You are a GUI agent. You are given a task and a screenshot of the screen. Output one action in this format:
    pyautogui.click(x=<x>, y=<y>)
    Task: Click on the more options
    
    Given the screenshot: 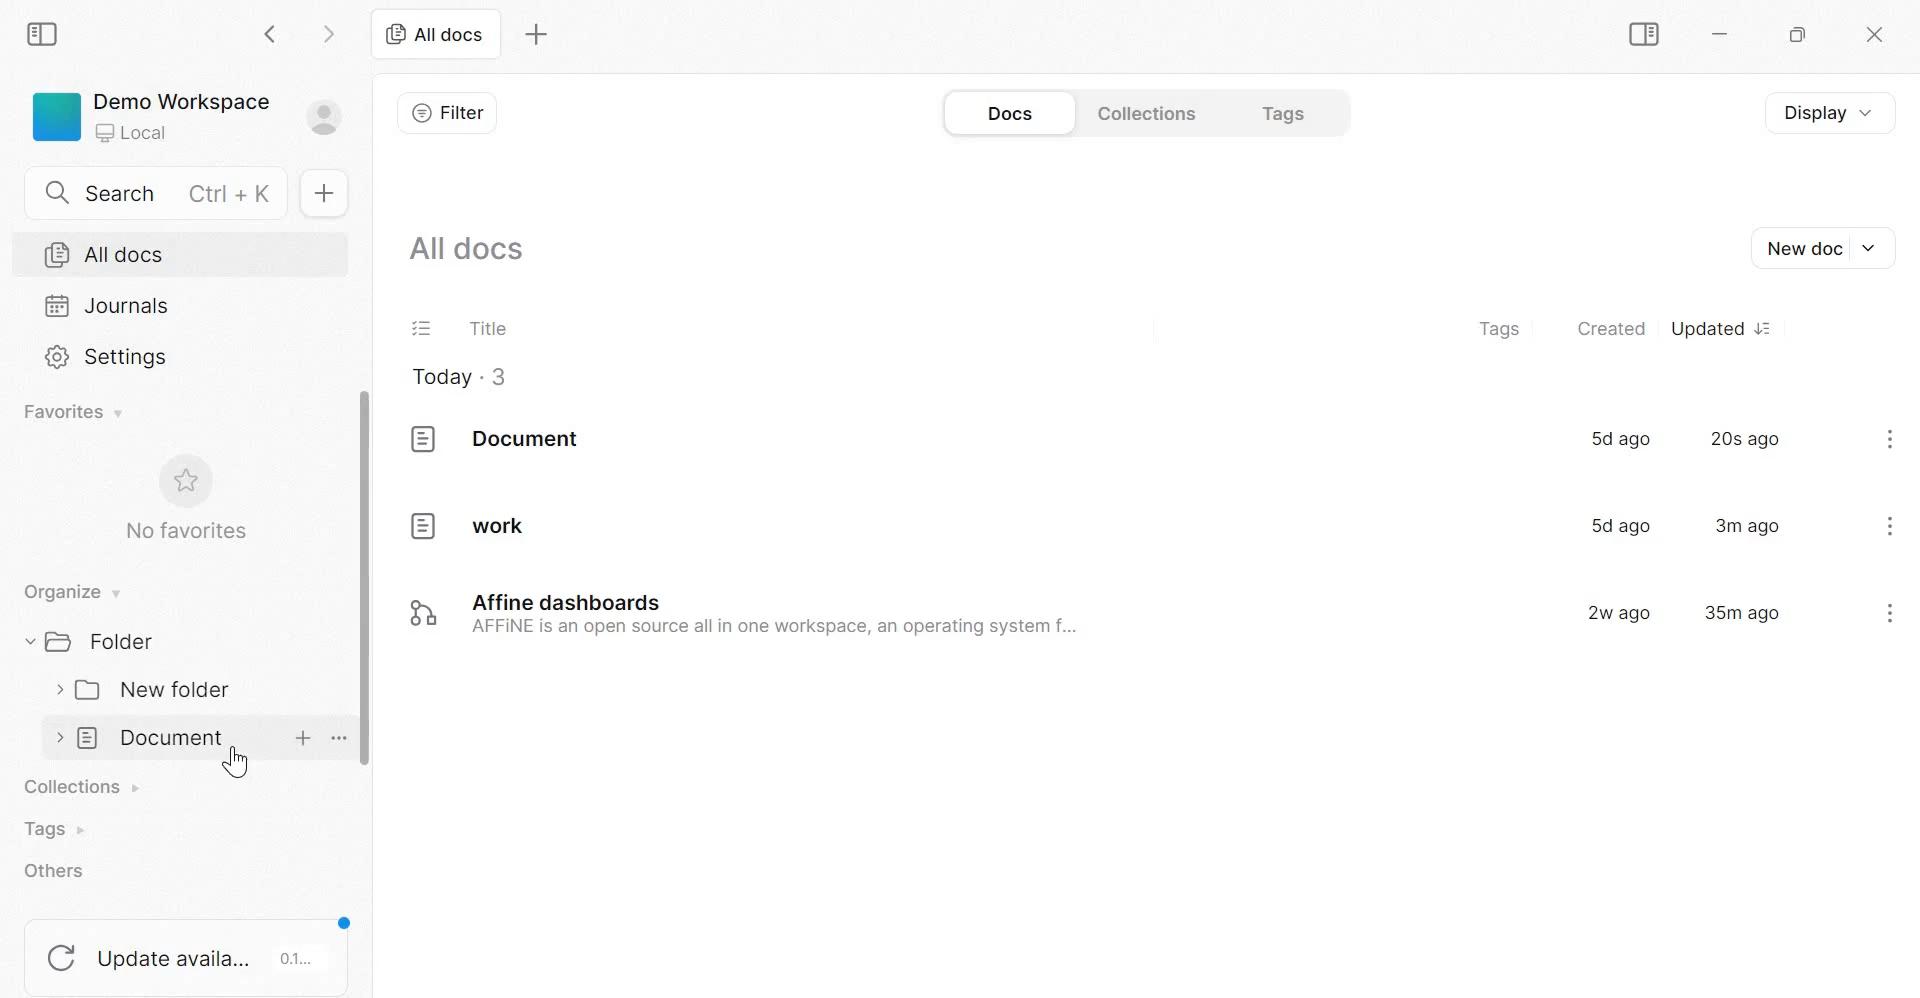 What is the action you would take?
    pyautogui.click(x=337, y=737)
    